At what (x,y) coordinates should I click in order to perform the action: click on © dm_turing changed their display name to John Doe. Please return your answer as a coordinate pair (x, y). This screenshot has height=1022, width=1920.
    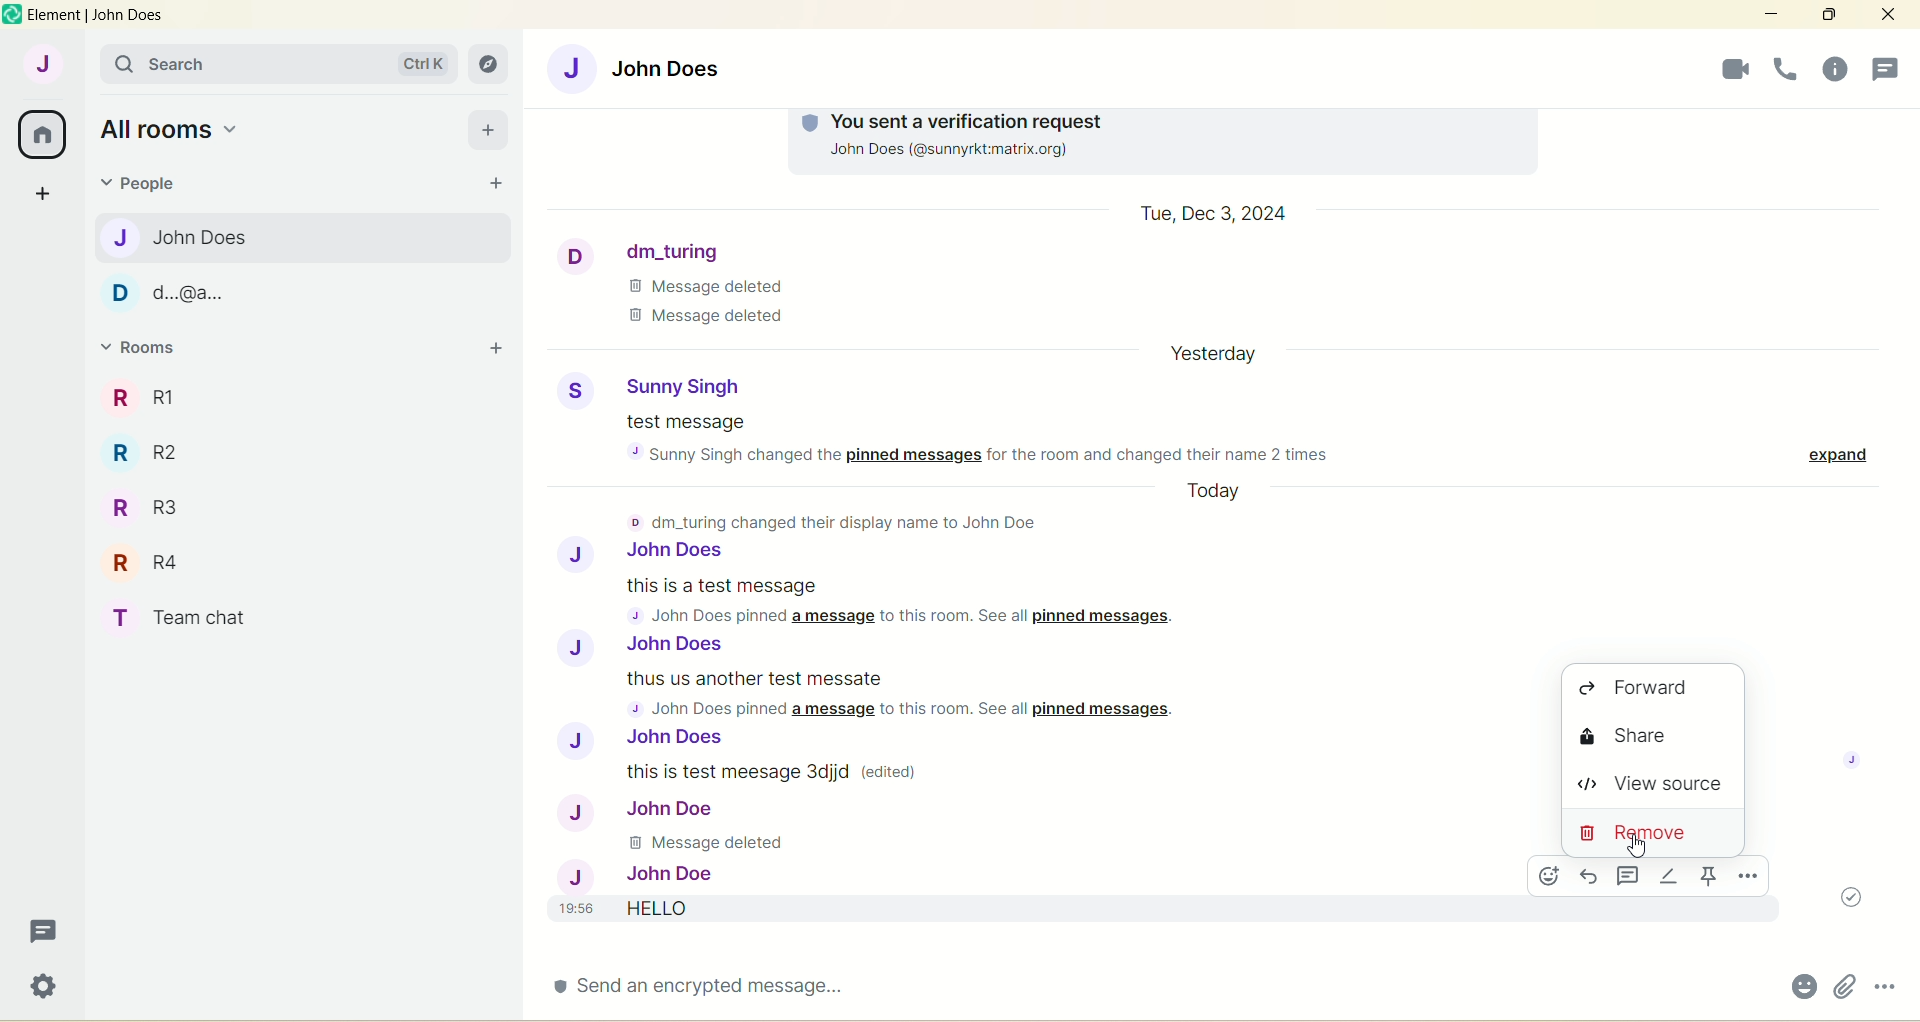
    Looking at the image, I should click on (842, 520).